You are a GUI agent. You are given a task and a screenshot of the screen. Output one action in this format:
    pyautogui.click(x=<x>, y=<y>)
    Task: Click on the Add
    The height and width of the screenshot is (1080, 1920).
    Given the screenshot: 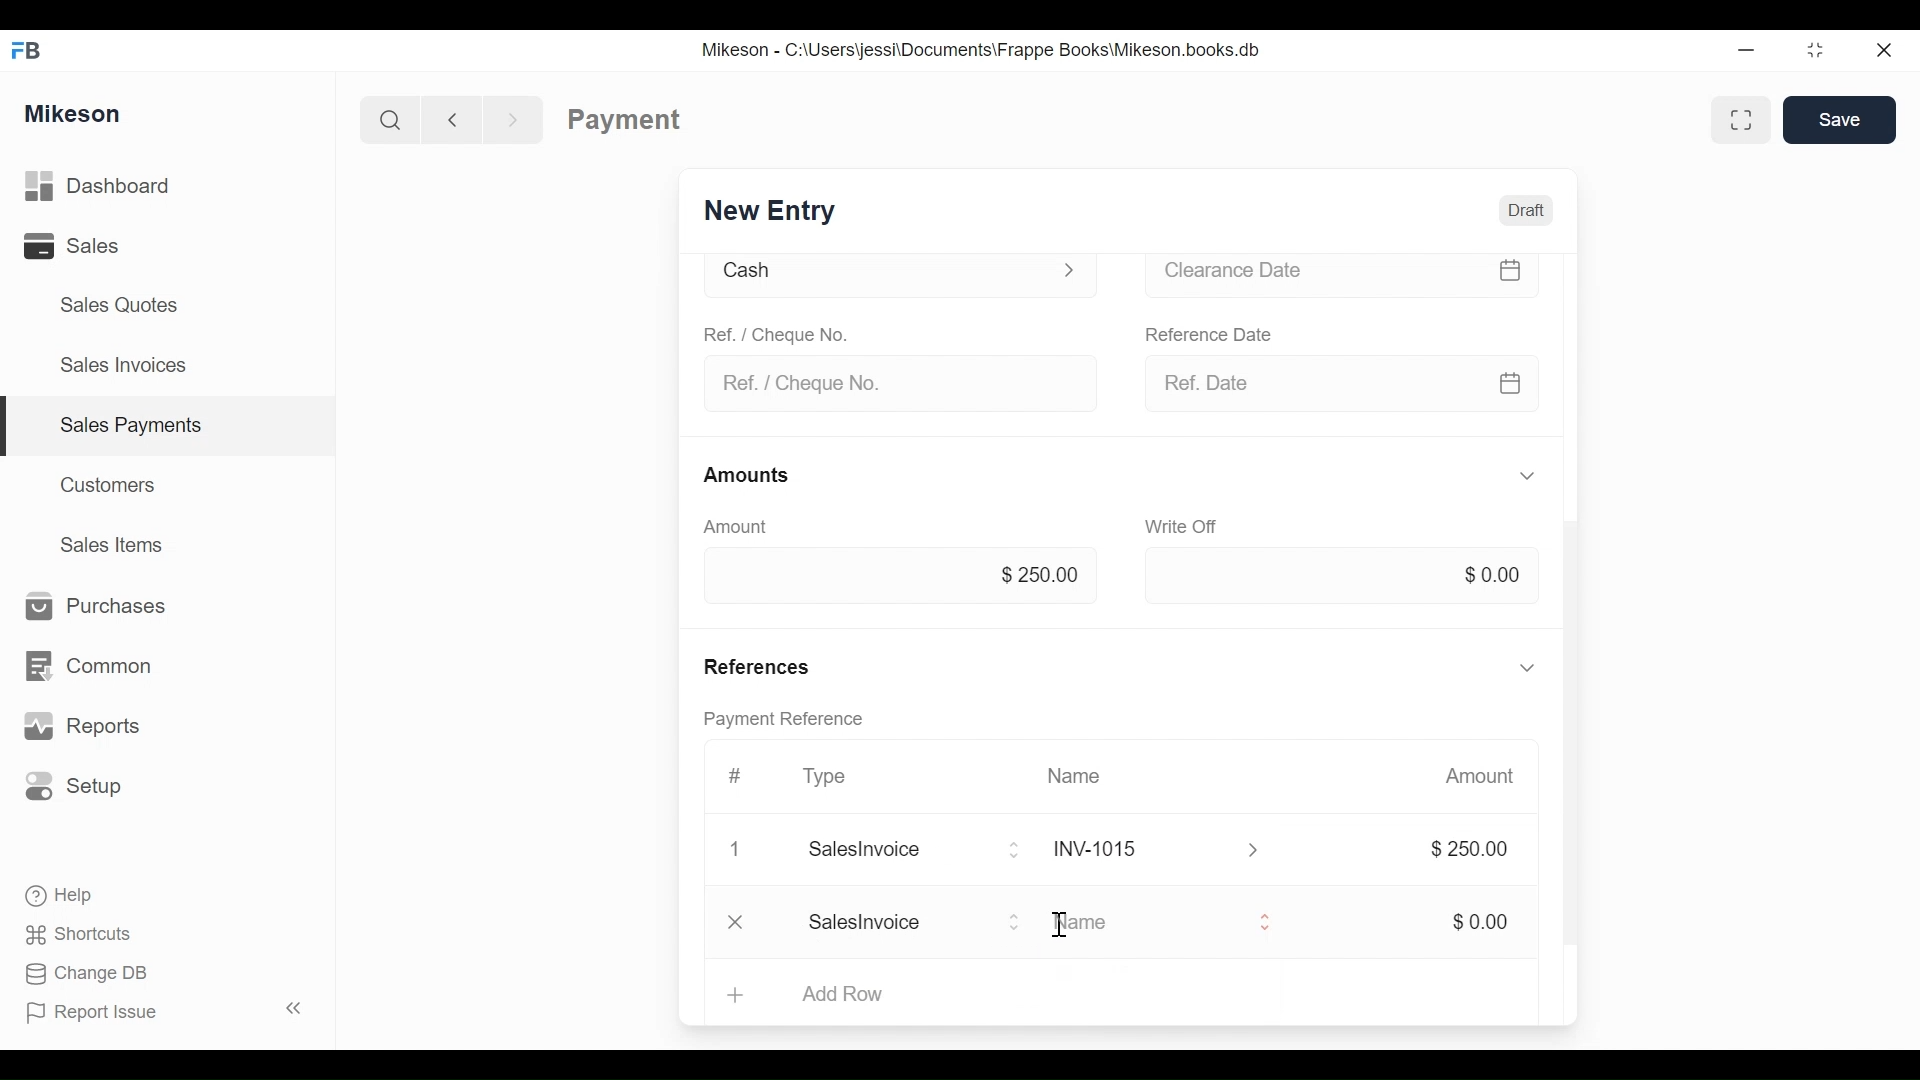 What is the action you would take?
    pyautogui.click(x=741, y=1000)
    